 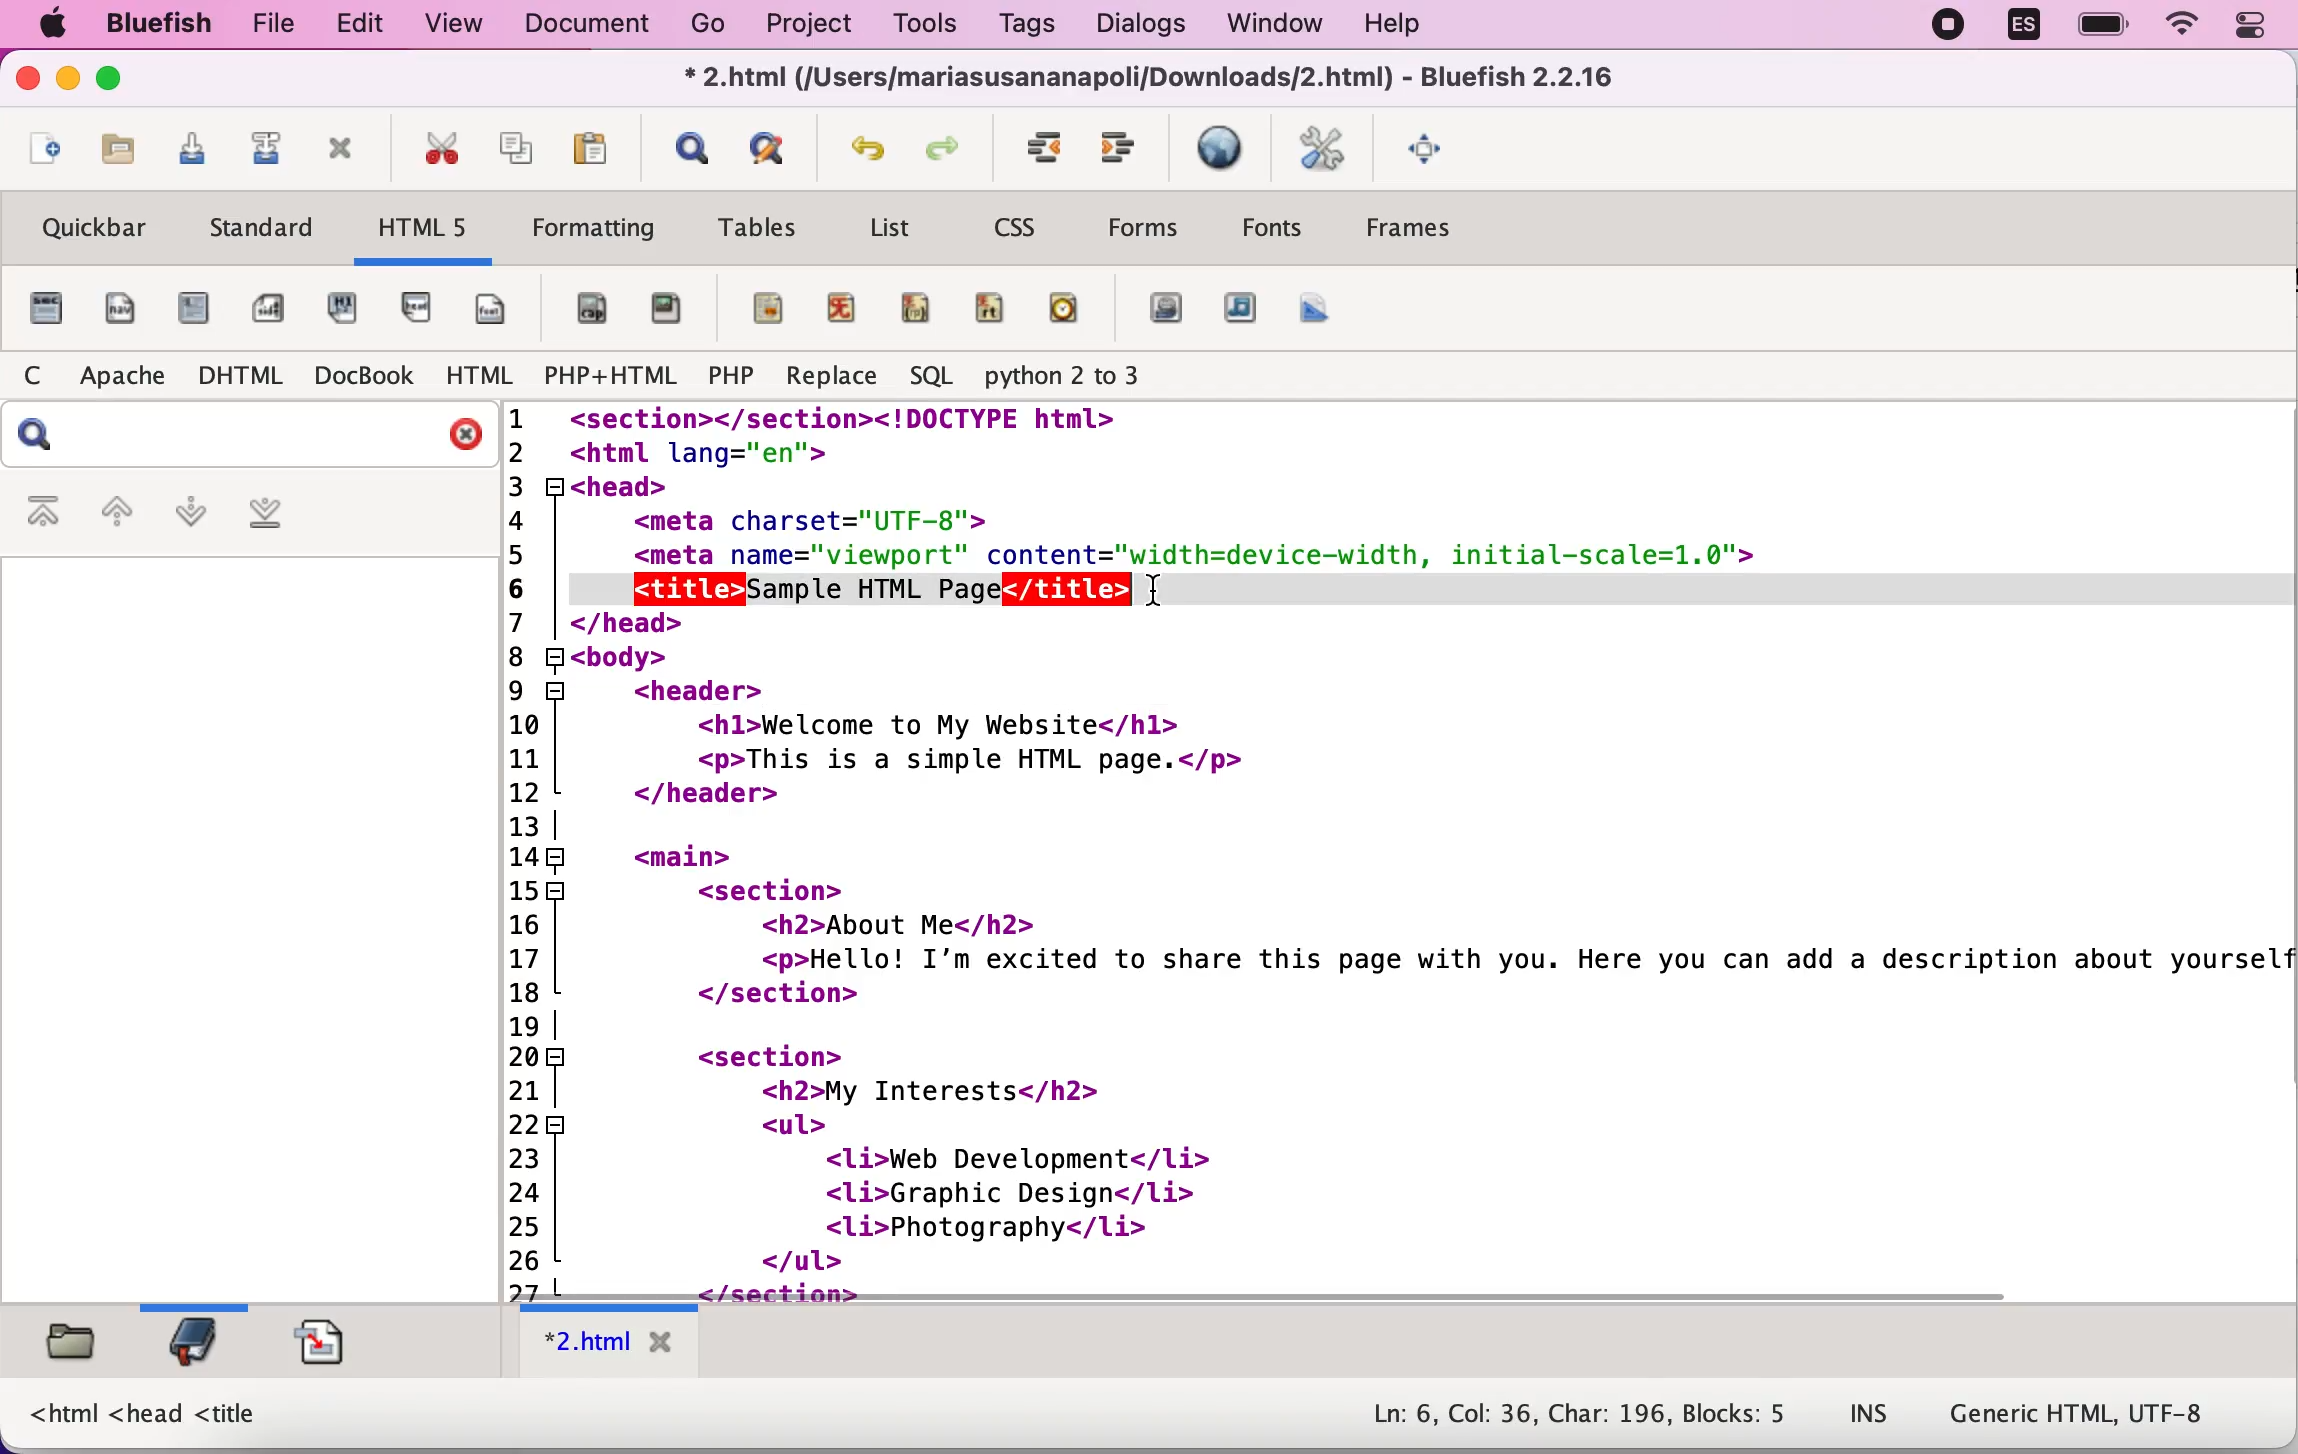 I want to click on dialogs, so click(x=1143, y=24).